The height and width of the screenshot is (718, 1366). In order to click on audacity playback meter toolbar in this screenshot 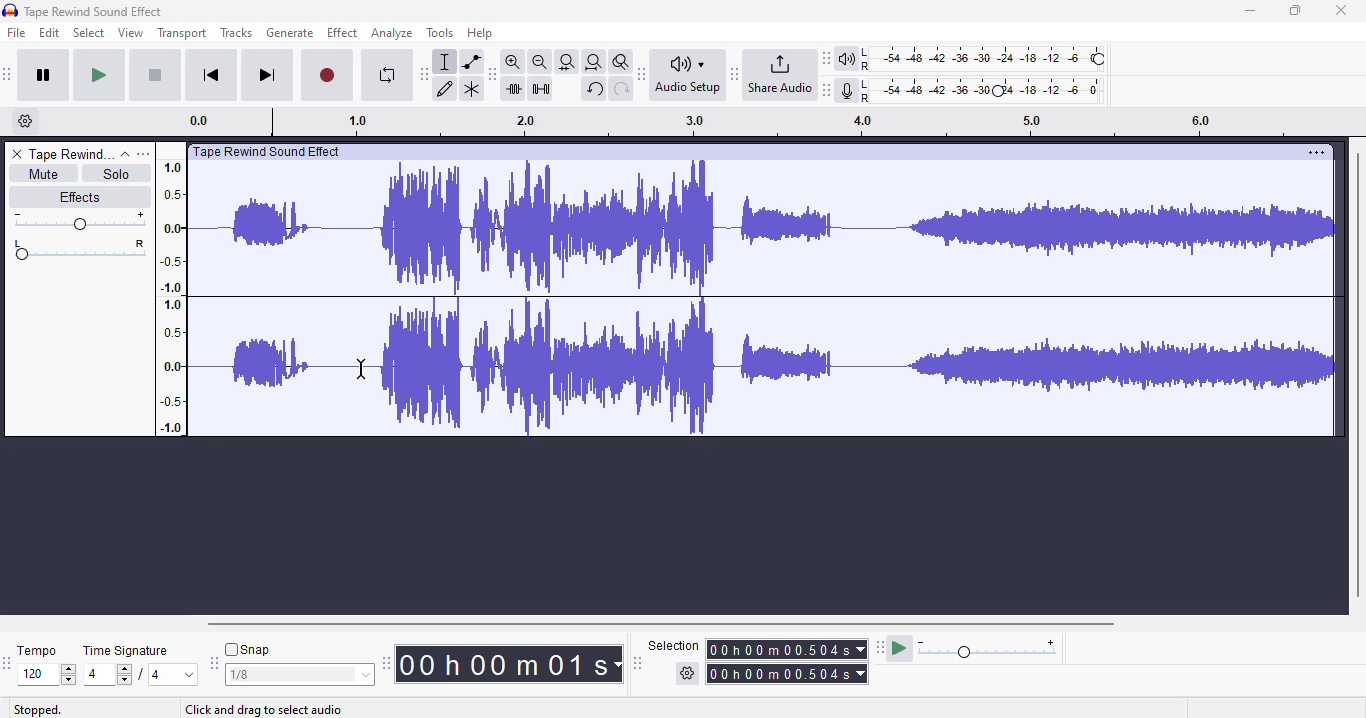, I will do `click(826, 58)`.